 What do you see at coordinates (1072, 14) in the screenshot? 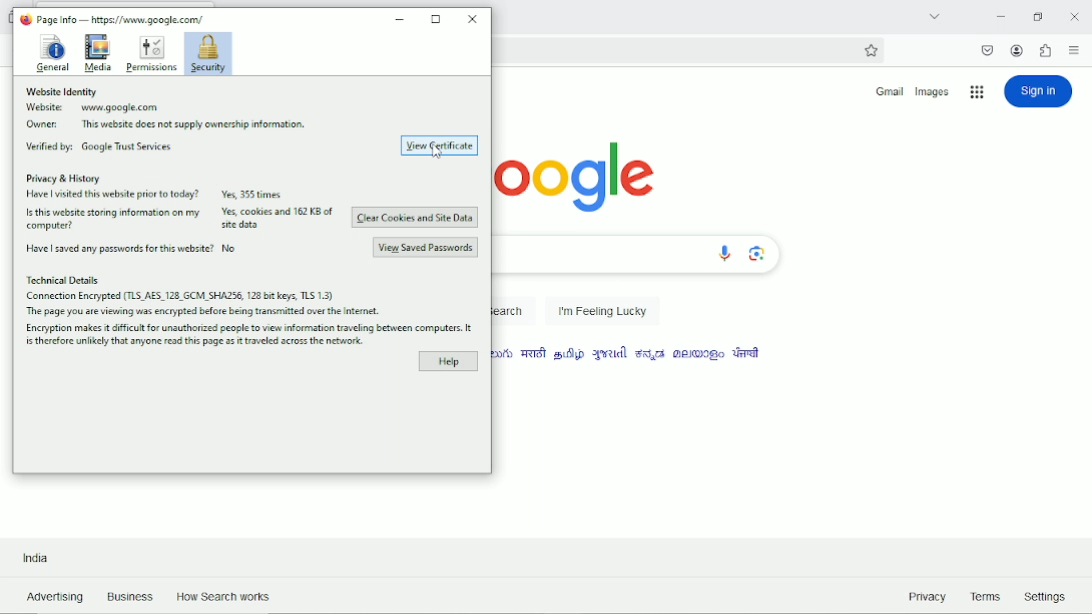
I see `Close` at bounding box center [1072, 14].